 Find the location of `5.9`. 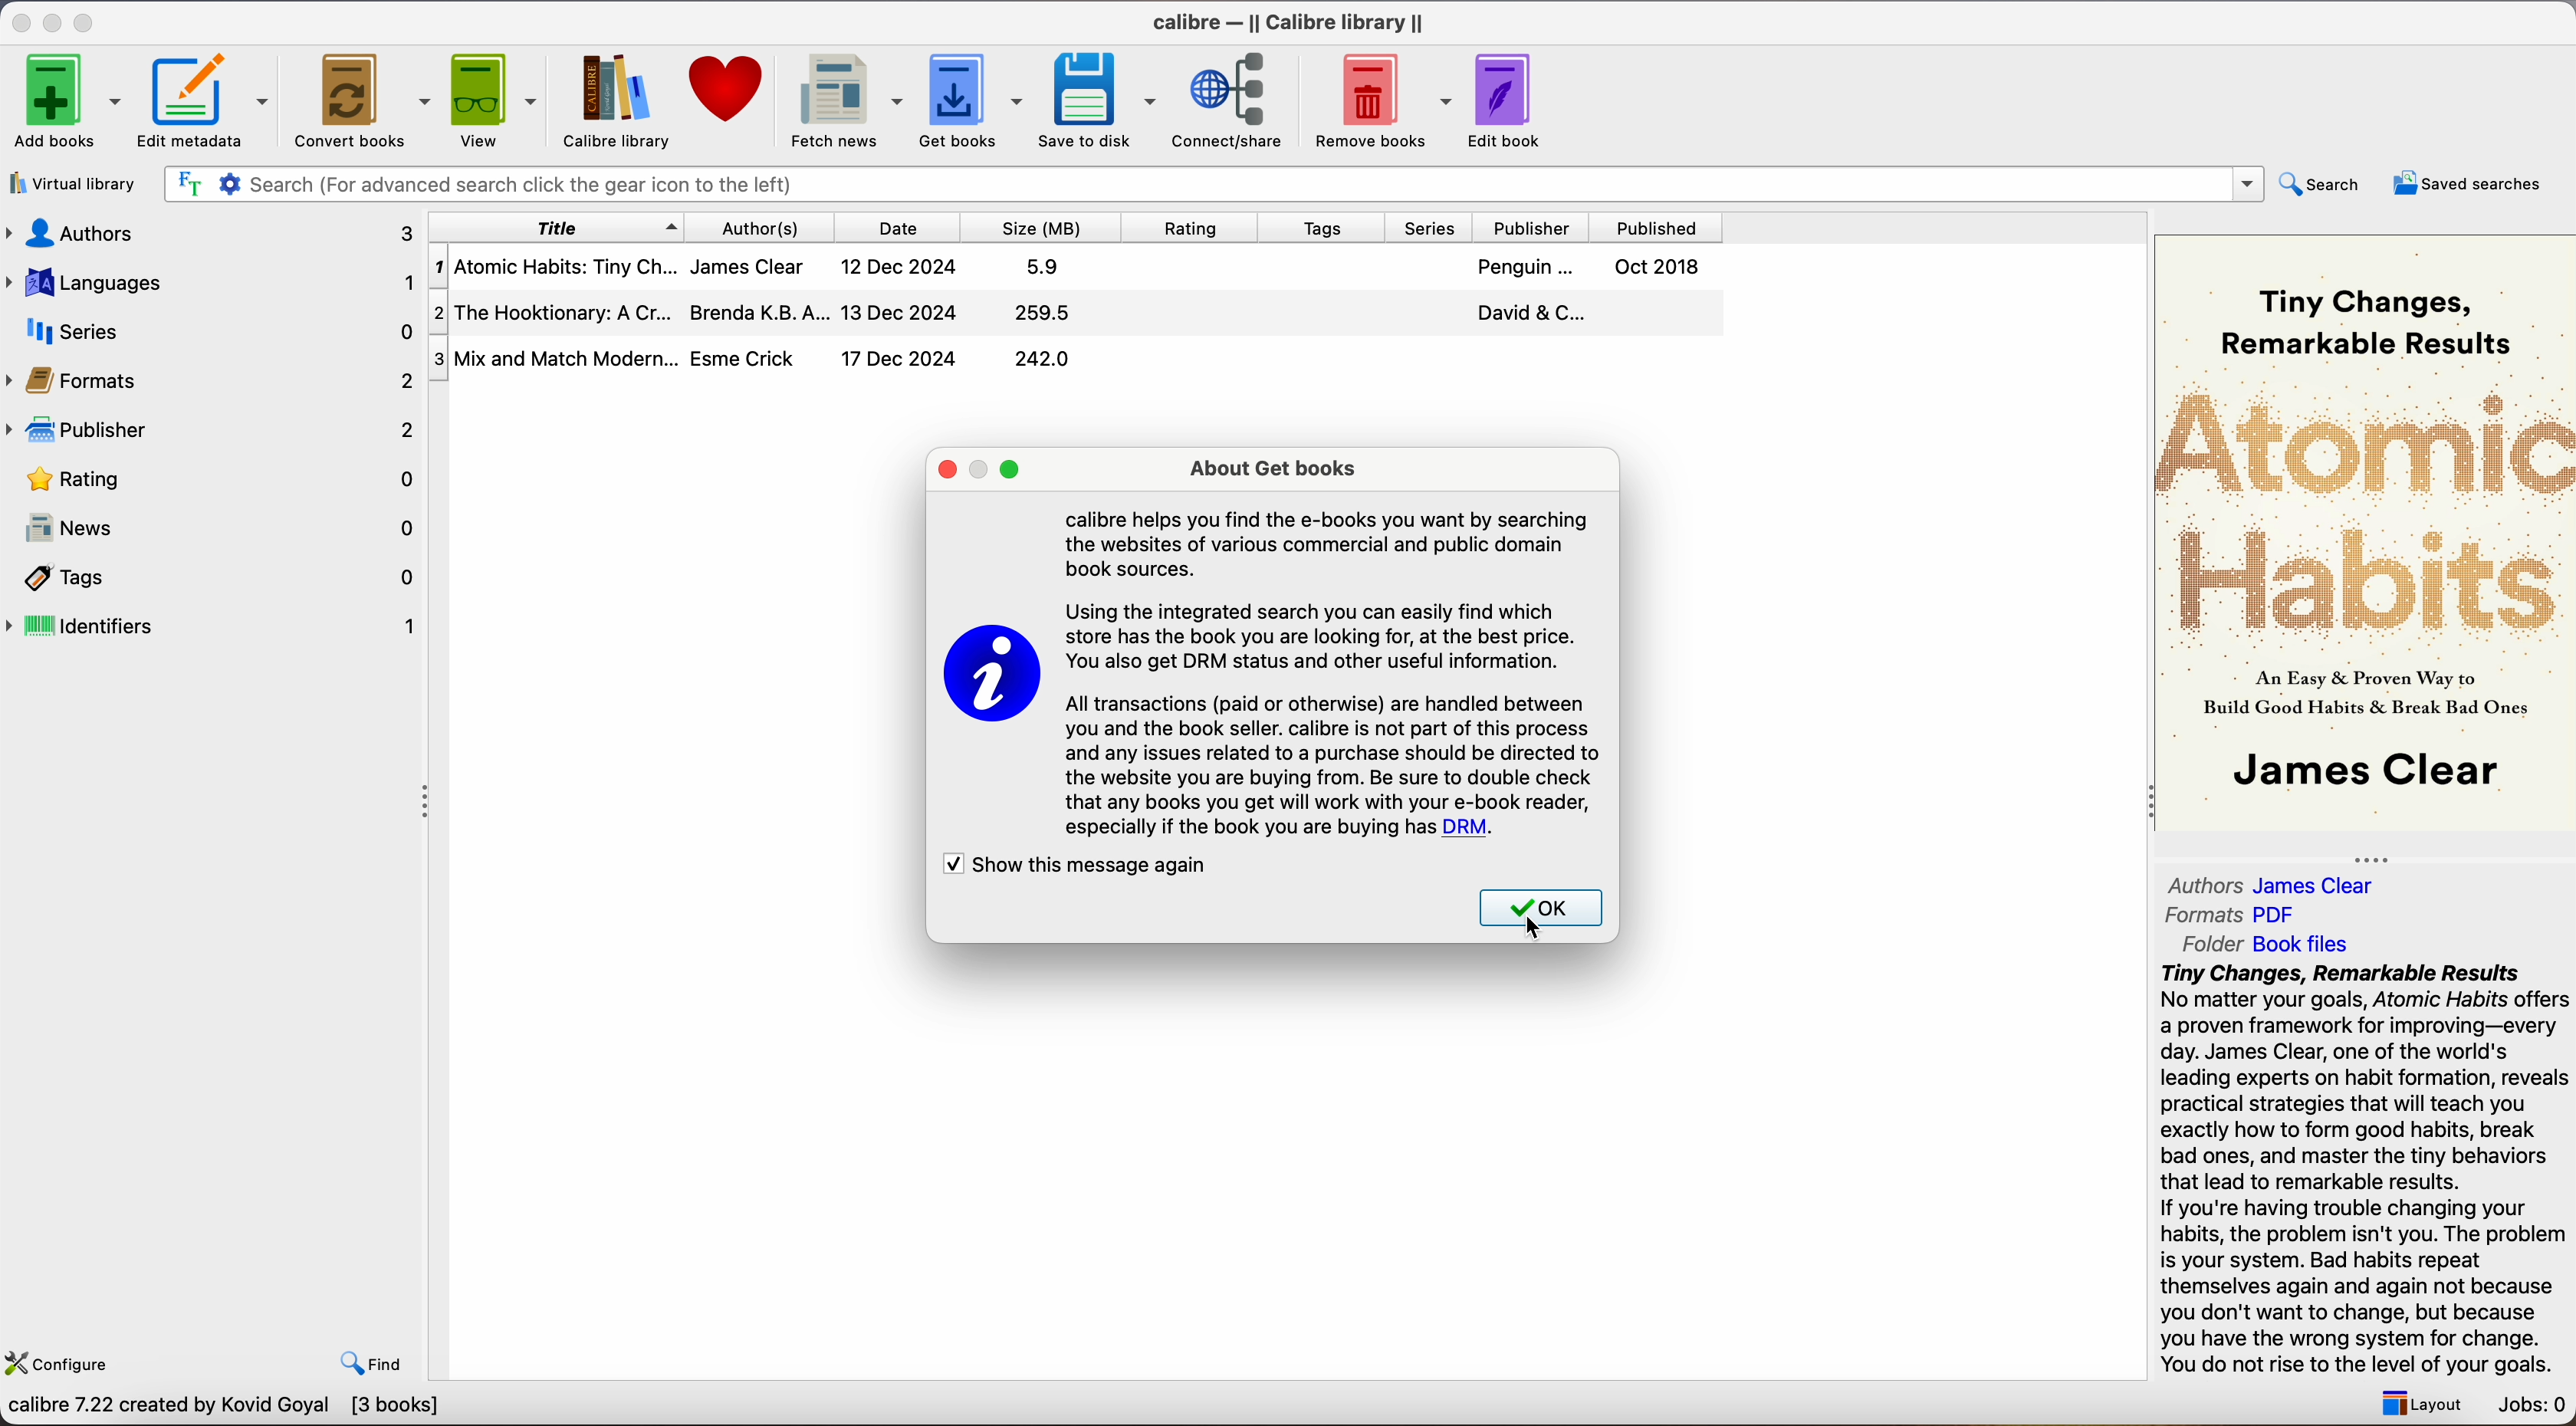

5.9 is located at coordinates (1043, 270).